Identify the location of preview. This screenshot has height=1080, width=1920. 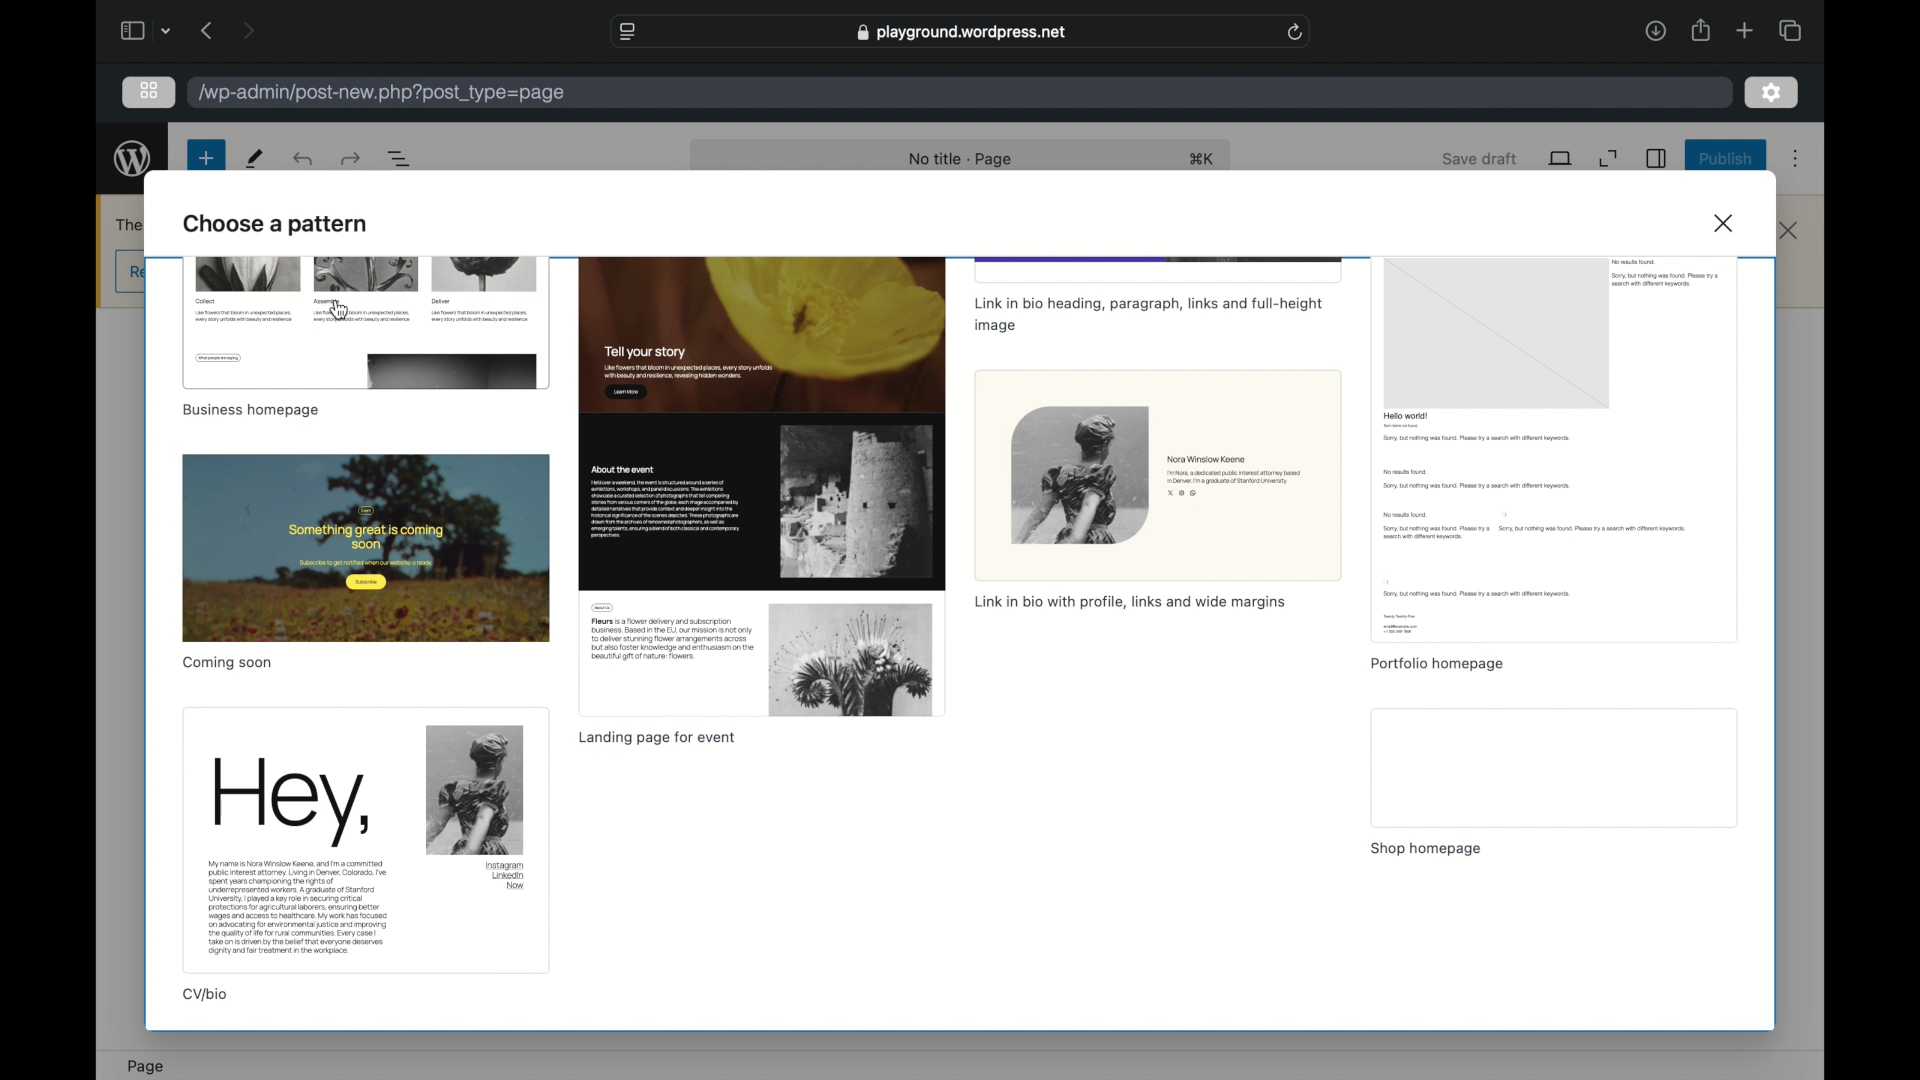
(366, 547).